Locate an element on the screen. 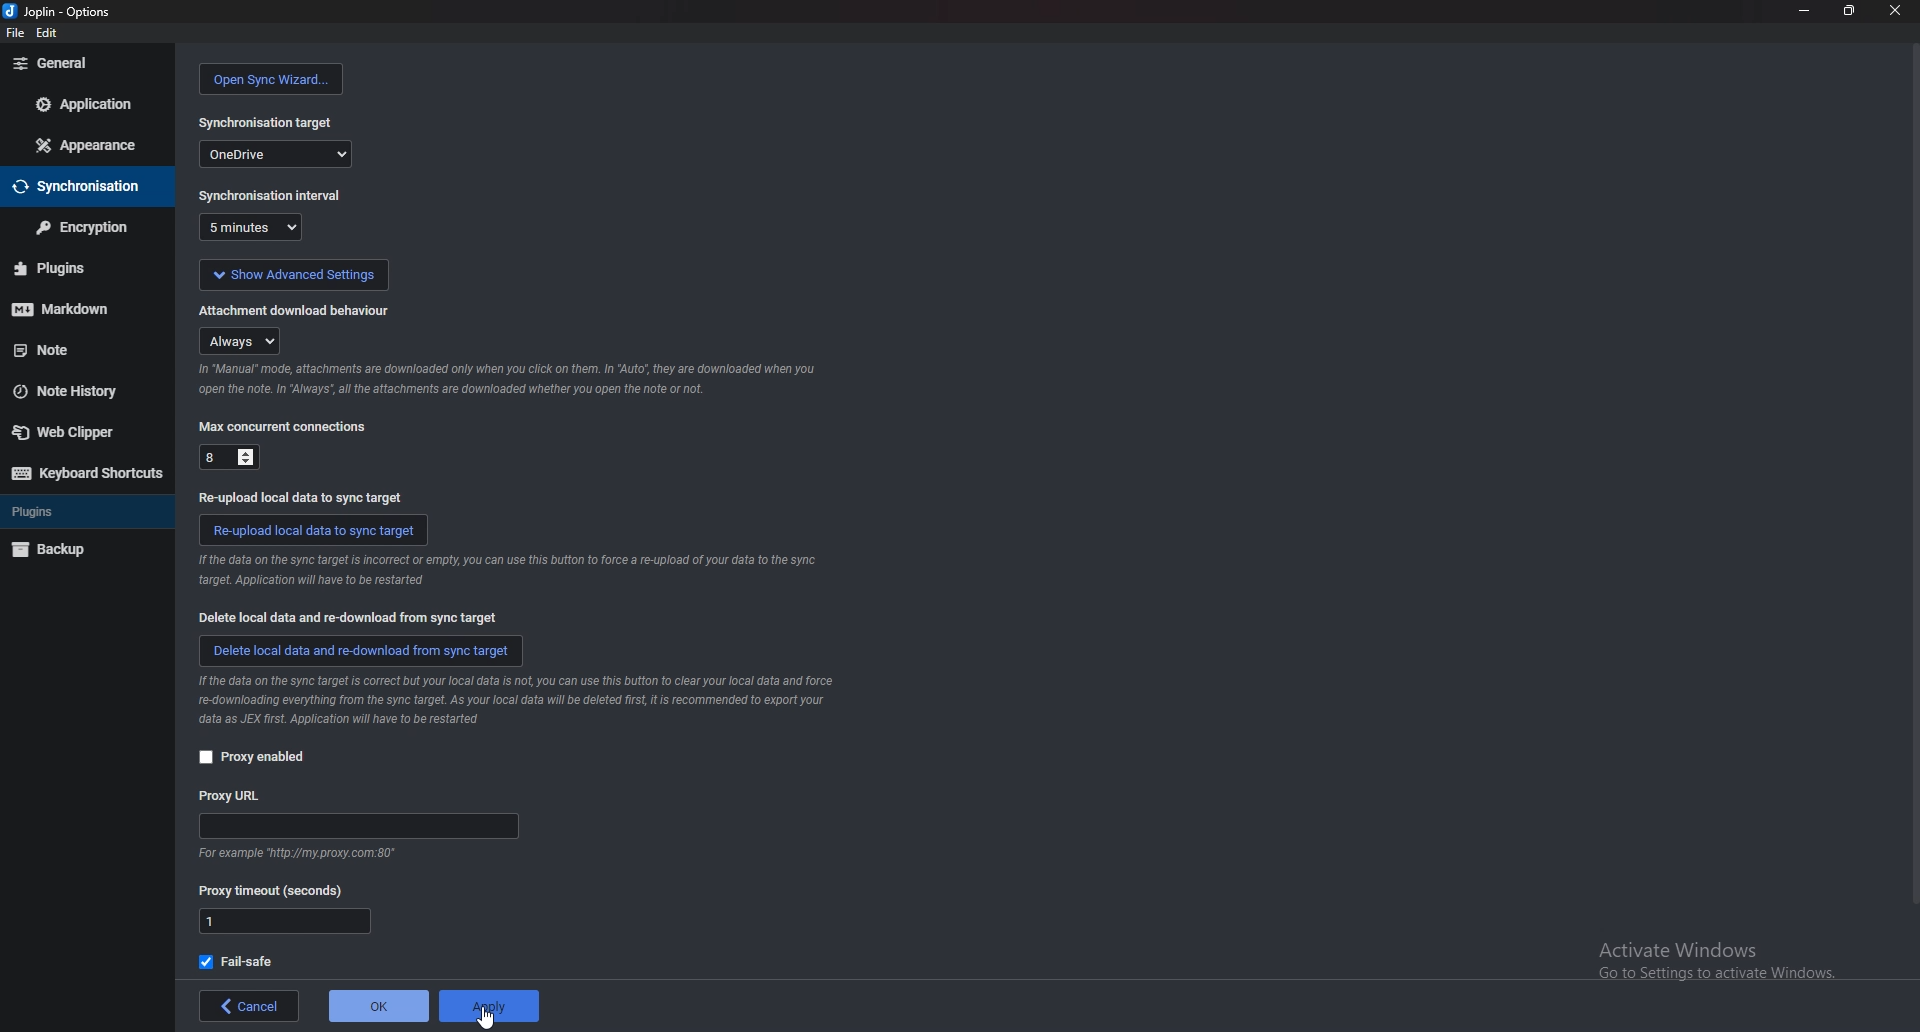 The width and height of the screenshot is (1920, 1032). delete local data and redownload is located at coordinates (360, 653).